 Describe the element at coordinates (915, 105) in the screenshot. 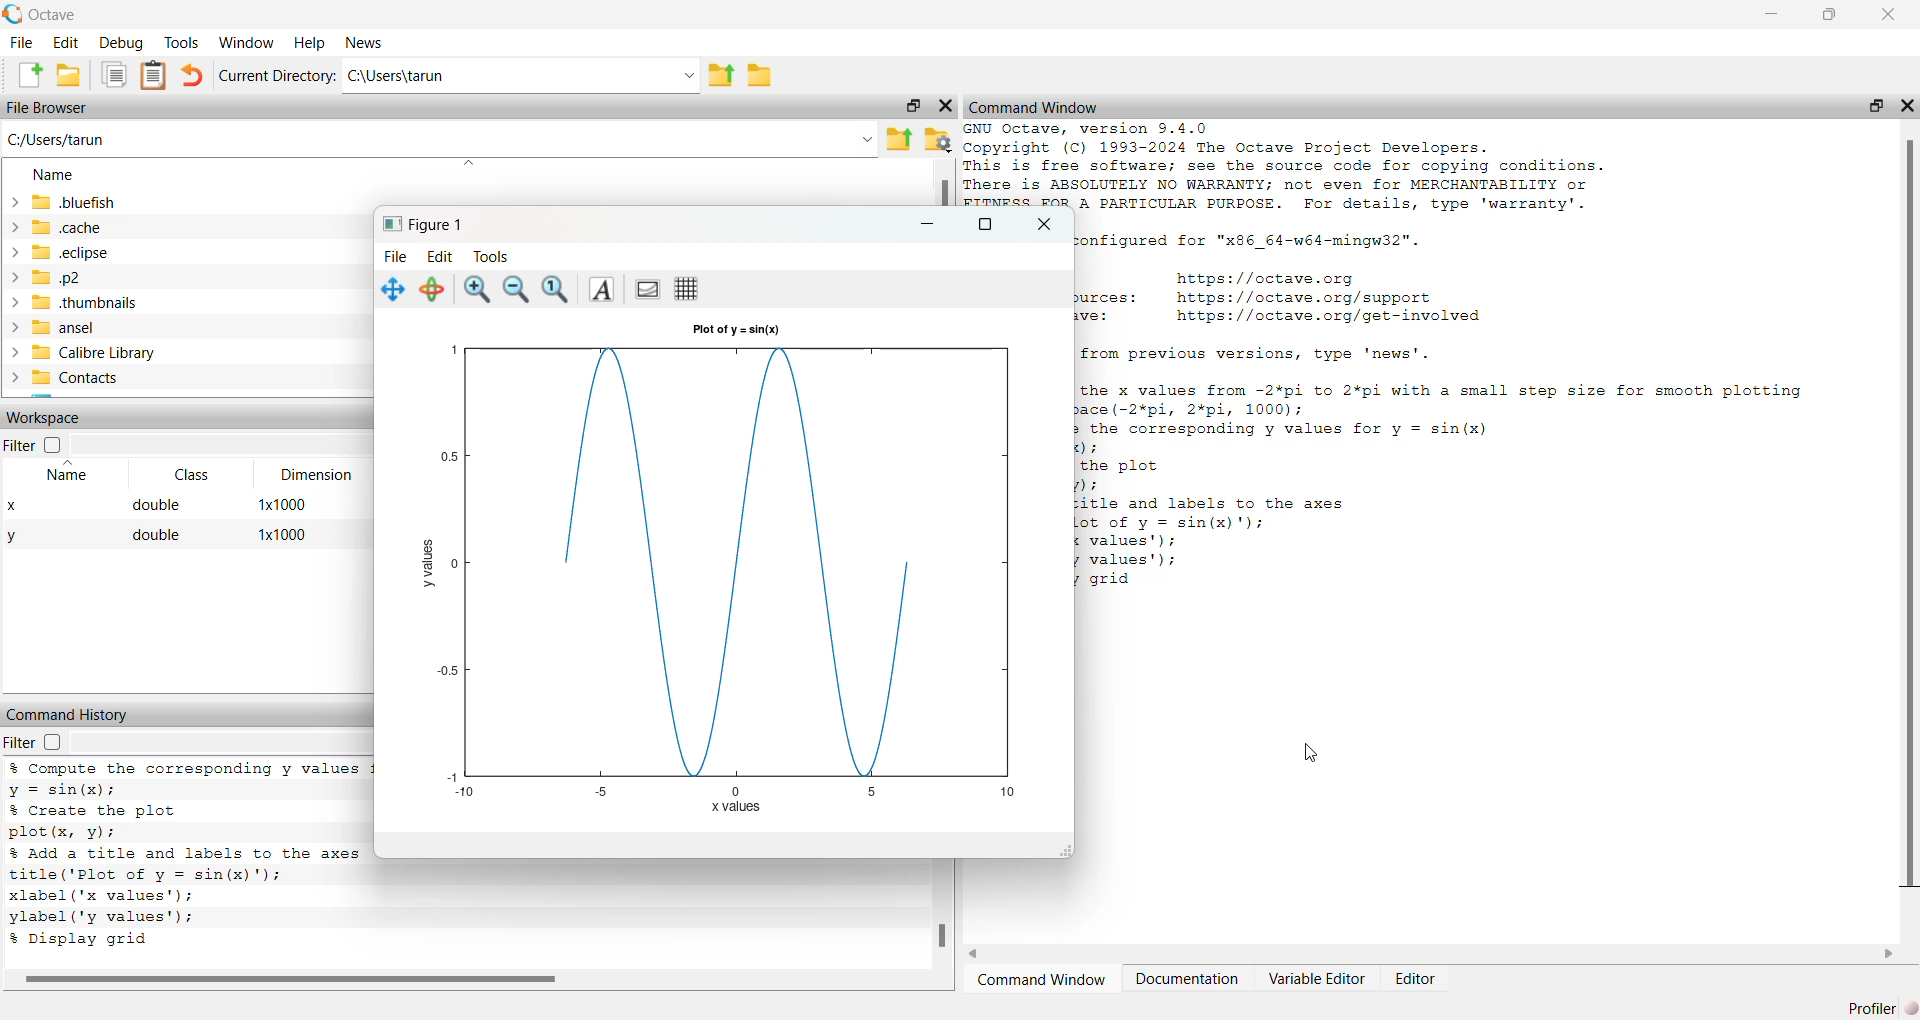

I see `resize` at that location.